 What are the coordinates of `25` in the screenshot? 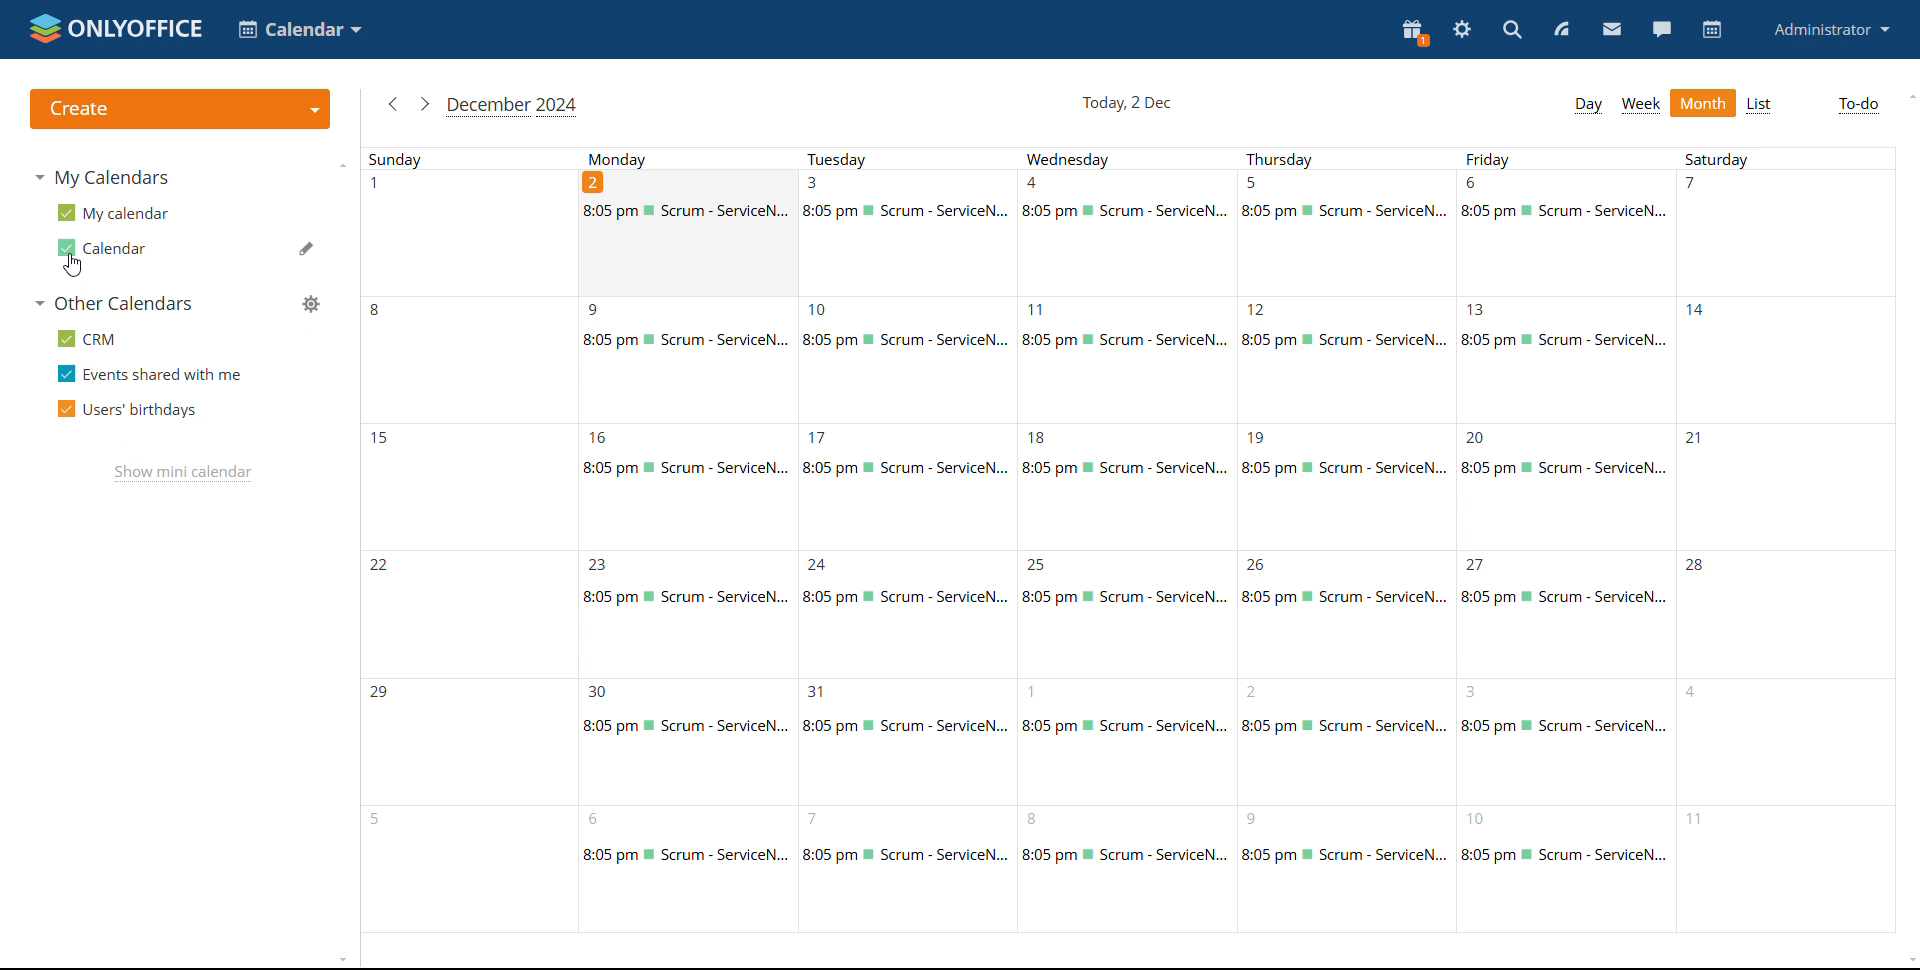 It's located at (1122, 612).